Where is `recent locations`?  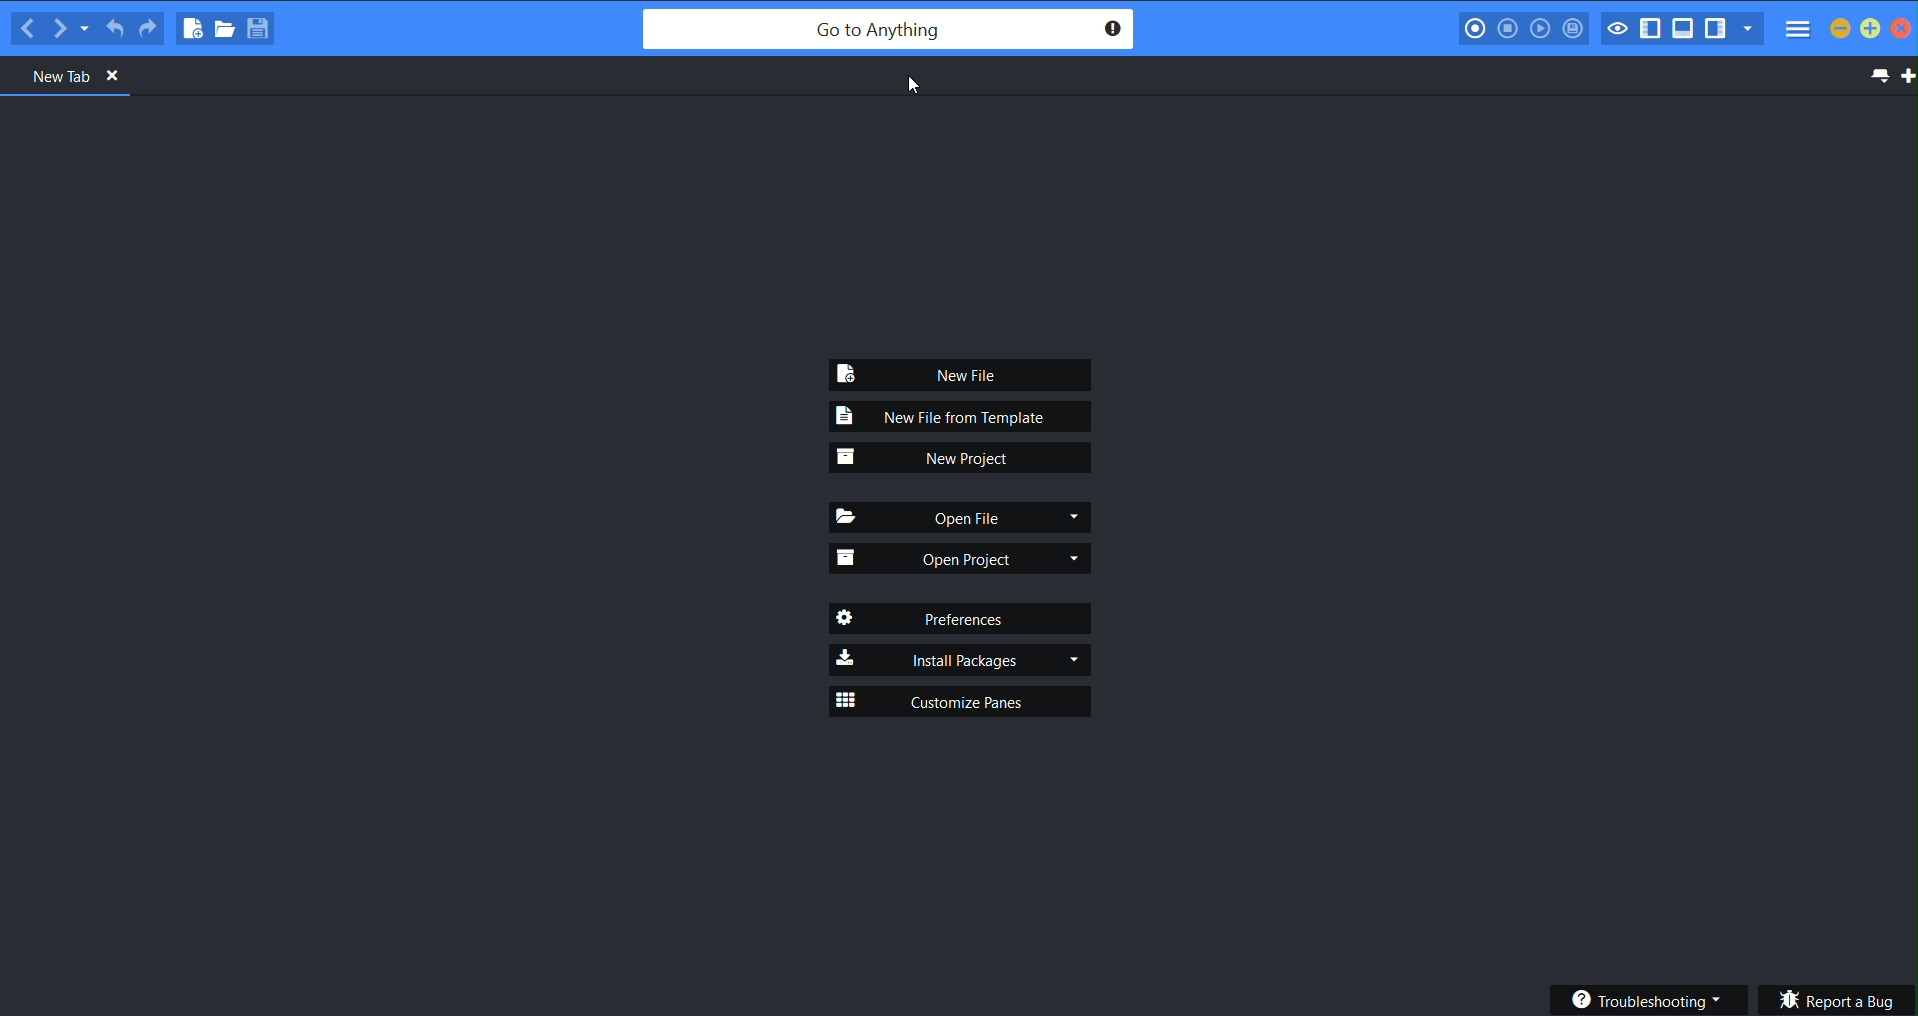
recent locations is located at coordinates (89, 28).